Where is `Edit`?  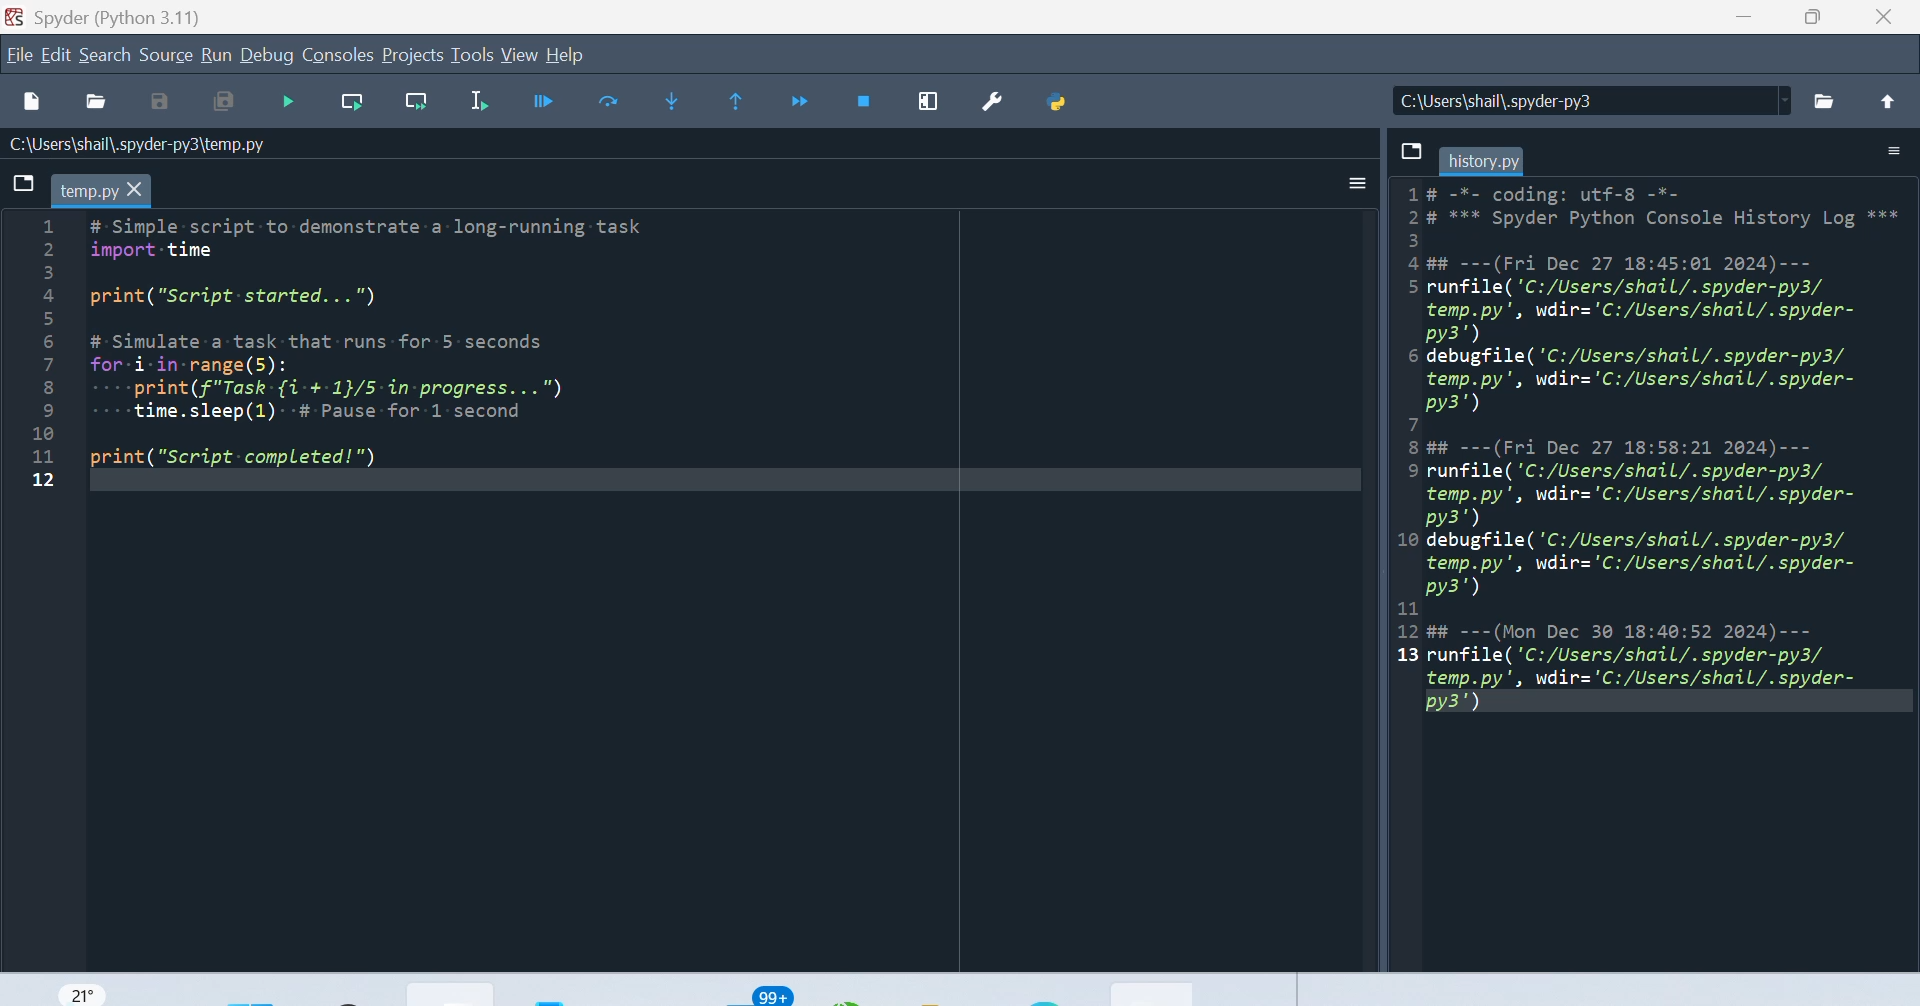 Edit is located at coordinates (55, 55).